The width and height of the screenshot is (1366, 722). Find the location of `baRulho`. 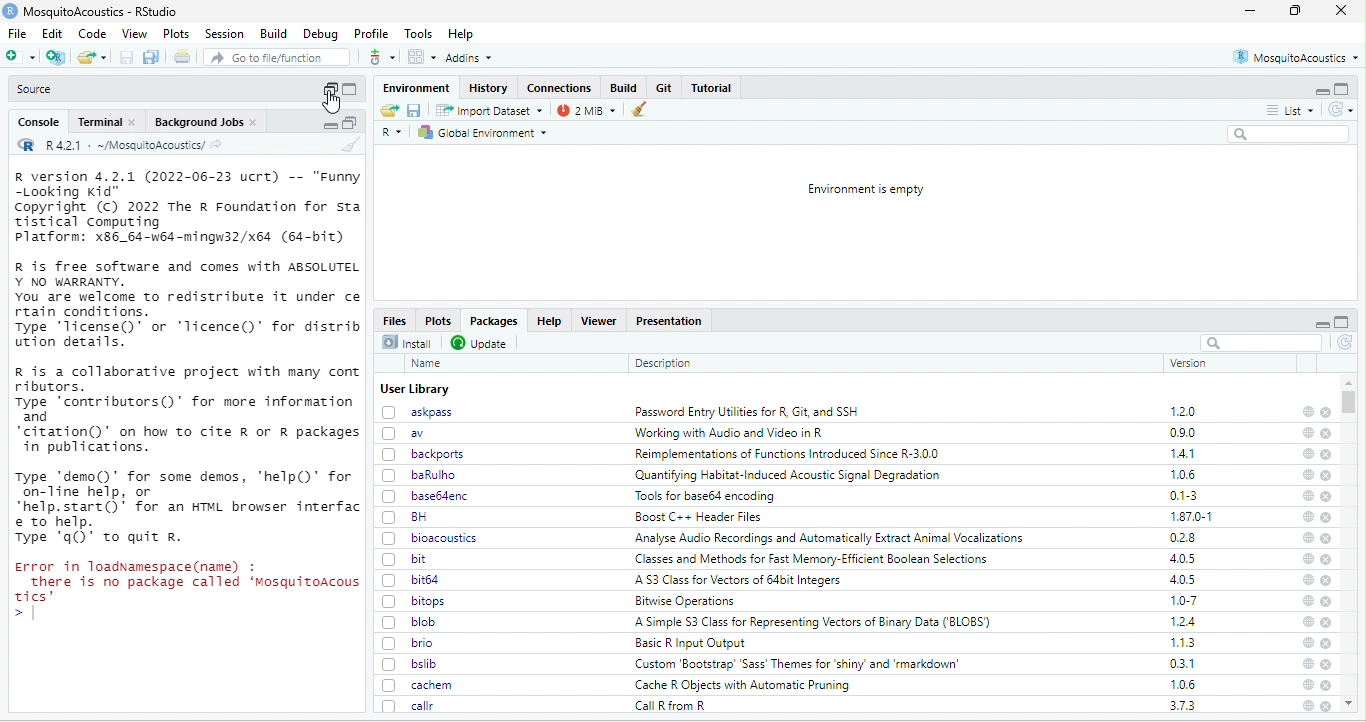

baRulho is located at coordinates (419, 475).